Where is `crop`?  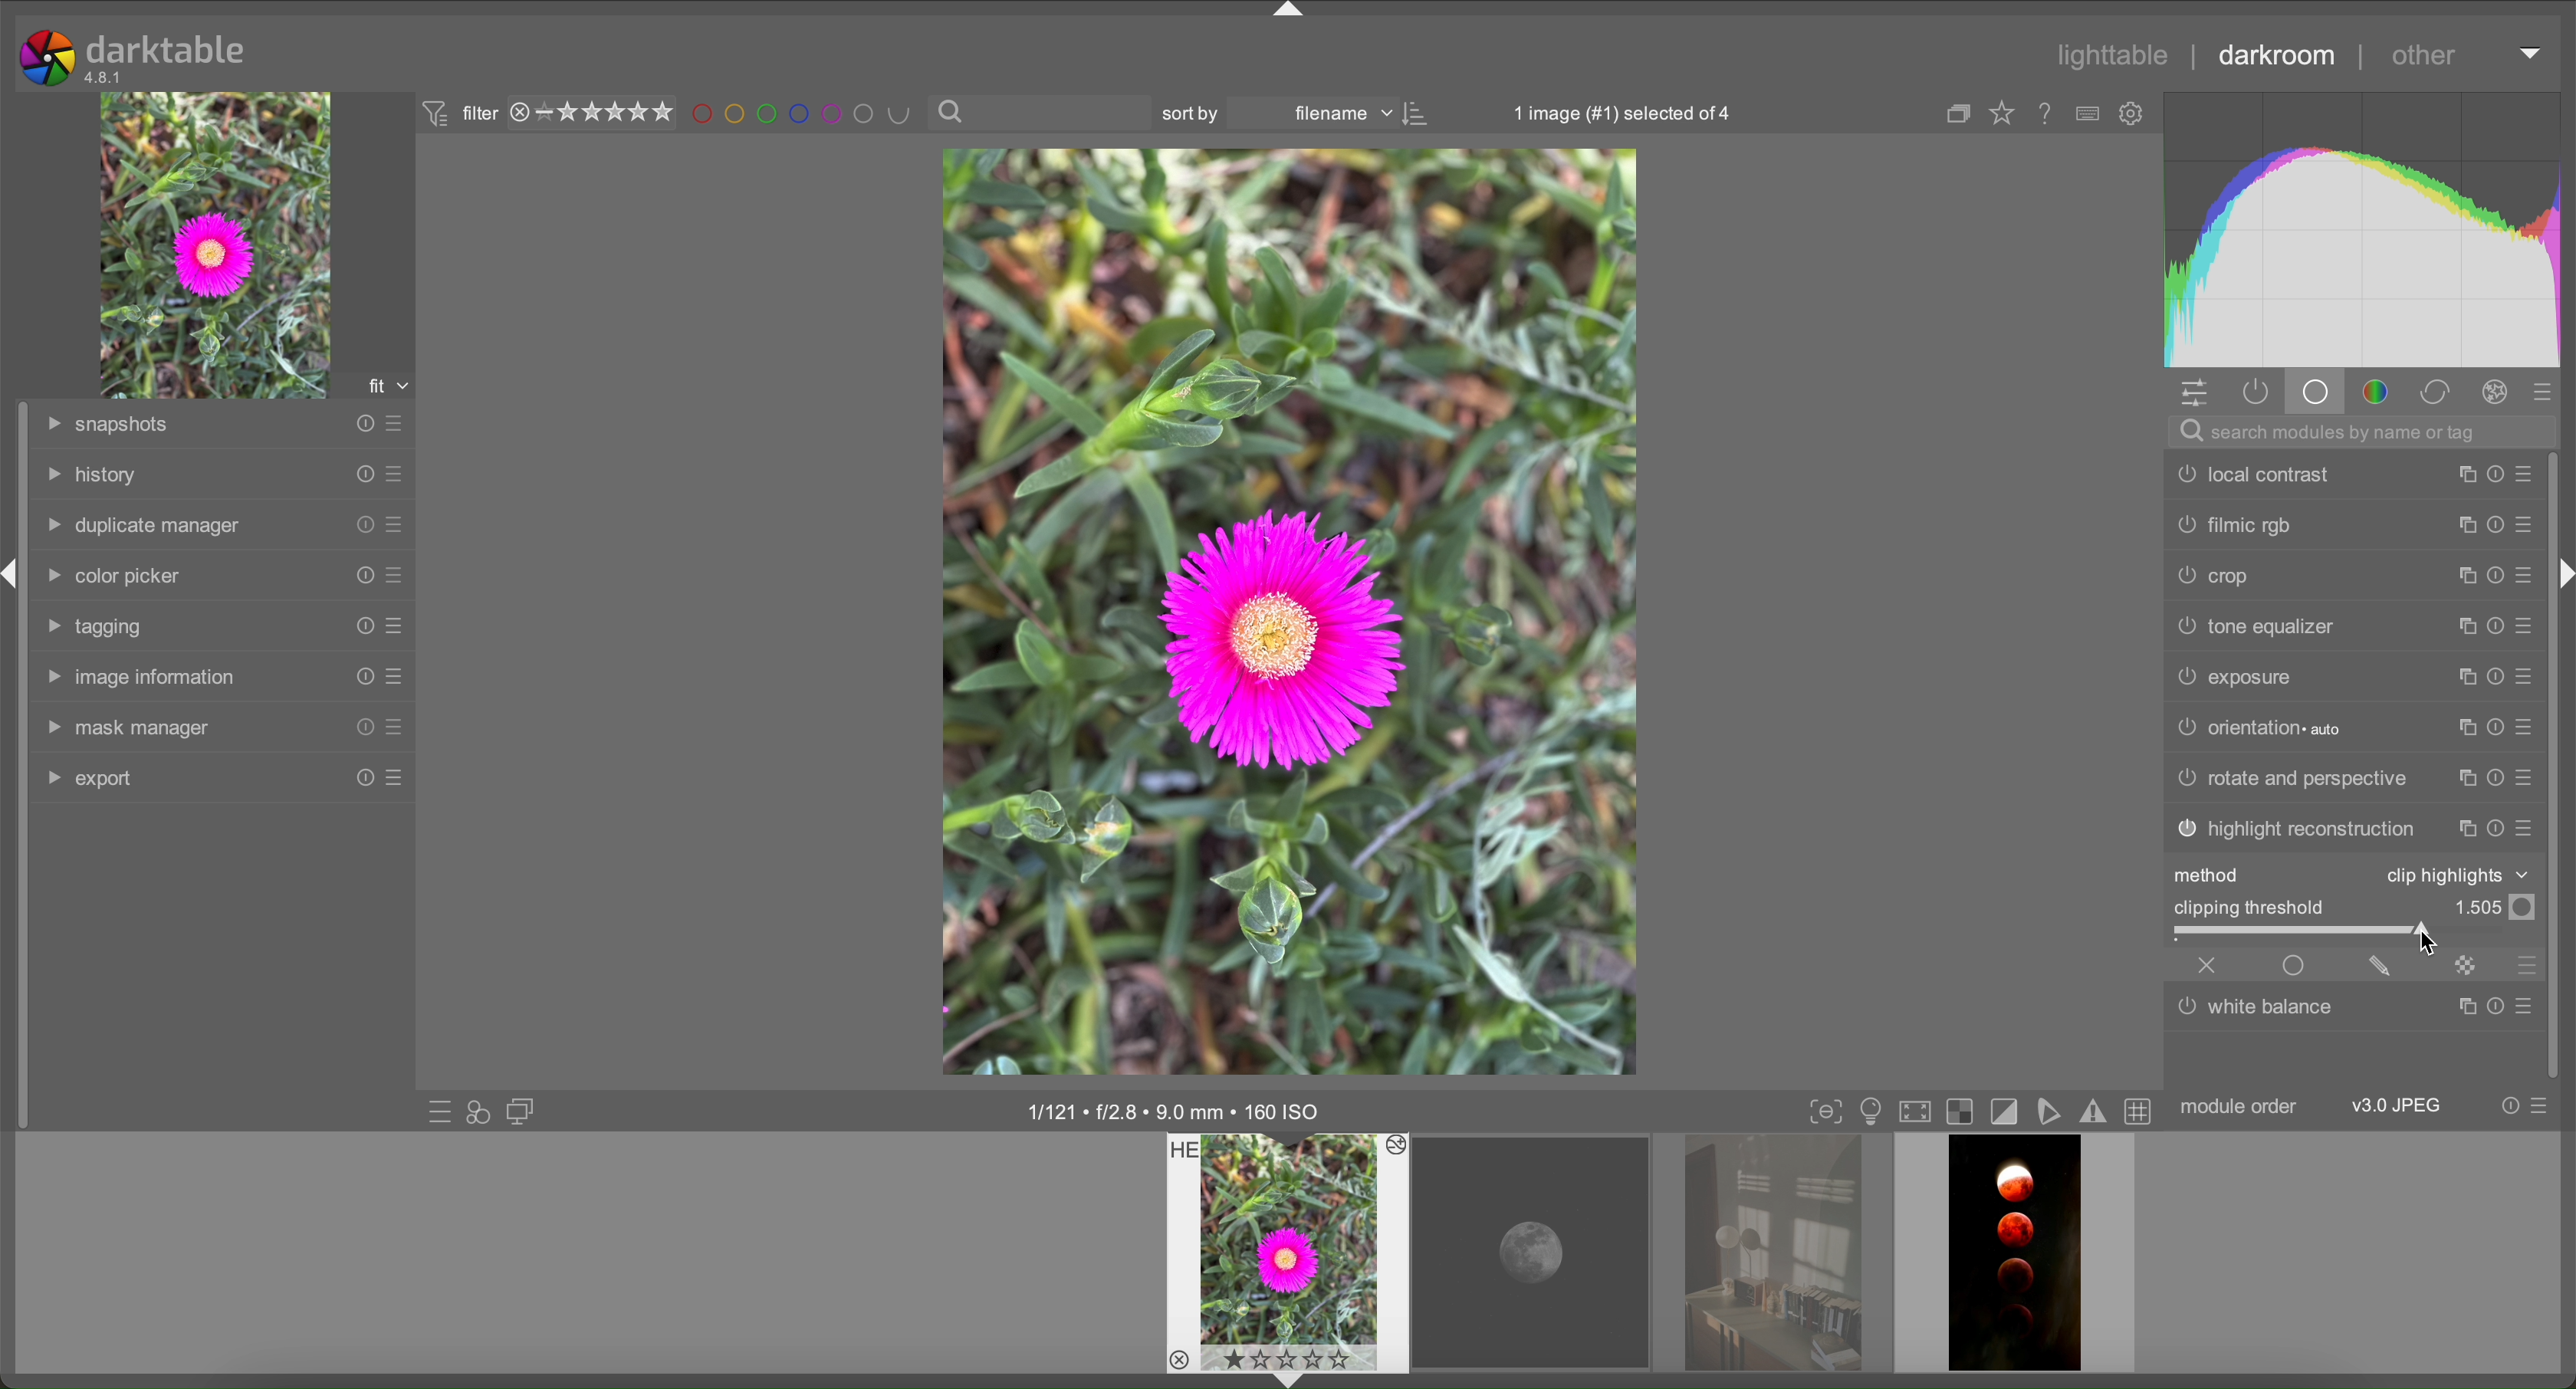 crop is located at coordinates (2217, 574).